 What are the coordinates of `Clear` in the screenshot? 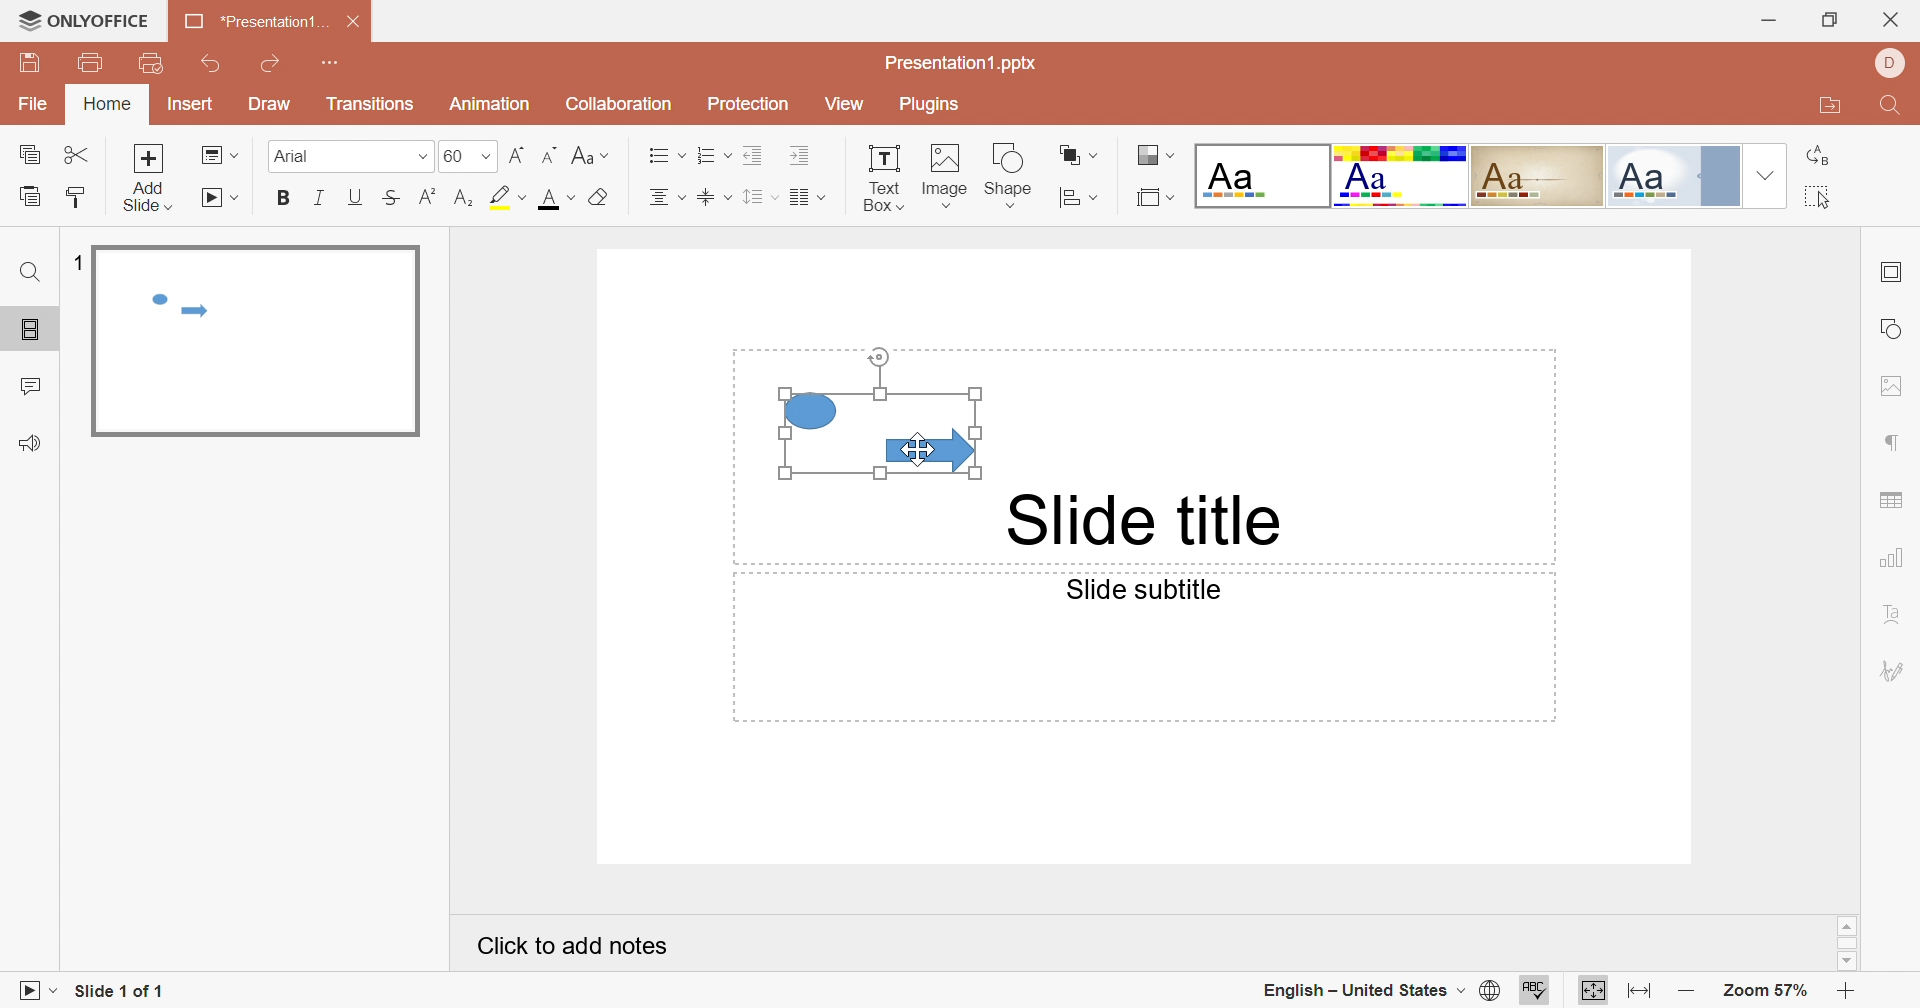 It's located at (601, 197).